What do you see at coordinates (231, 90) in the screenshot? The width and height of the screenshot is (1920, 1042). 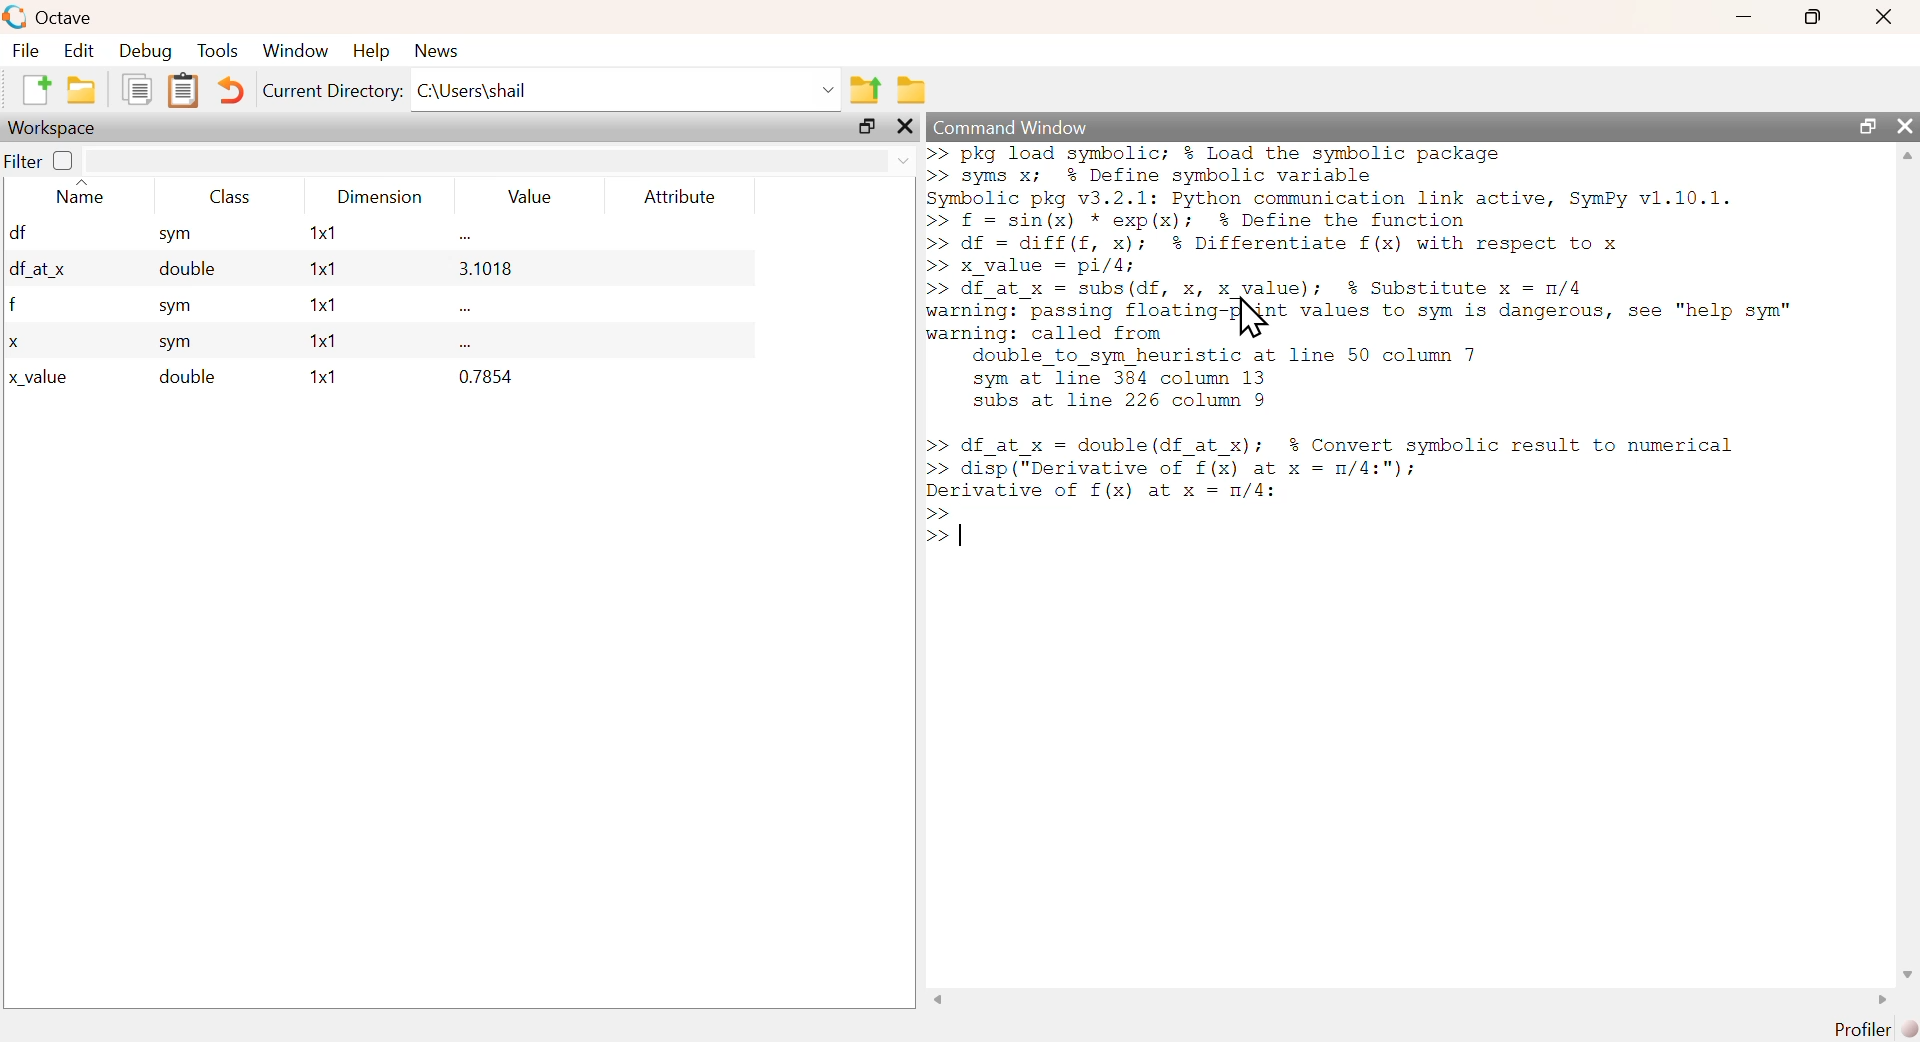 I see `Undo` at bounding box center [231, 90].